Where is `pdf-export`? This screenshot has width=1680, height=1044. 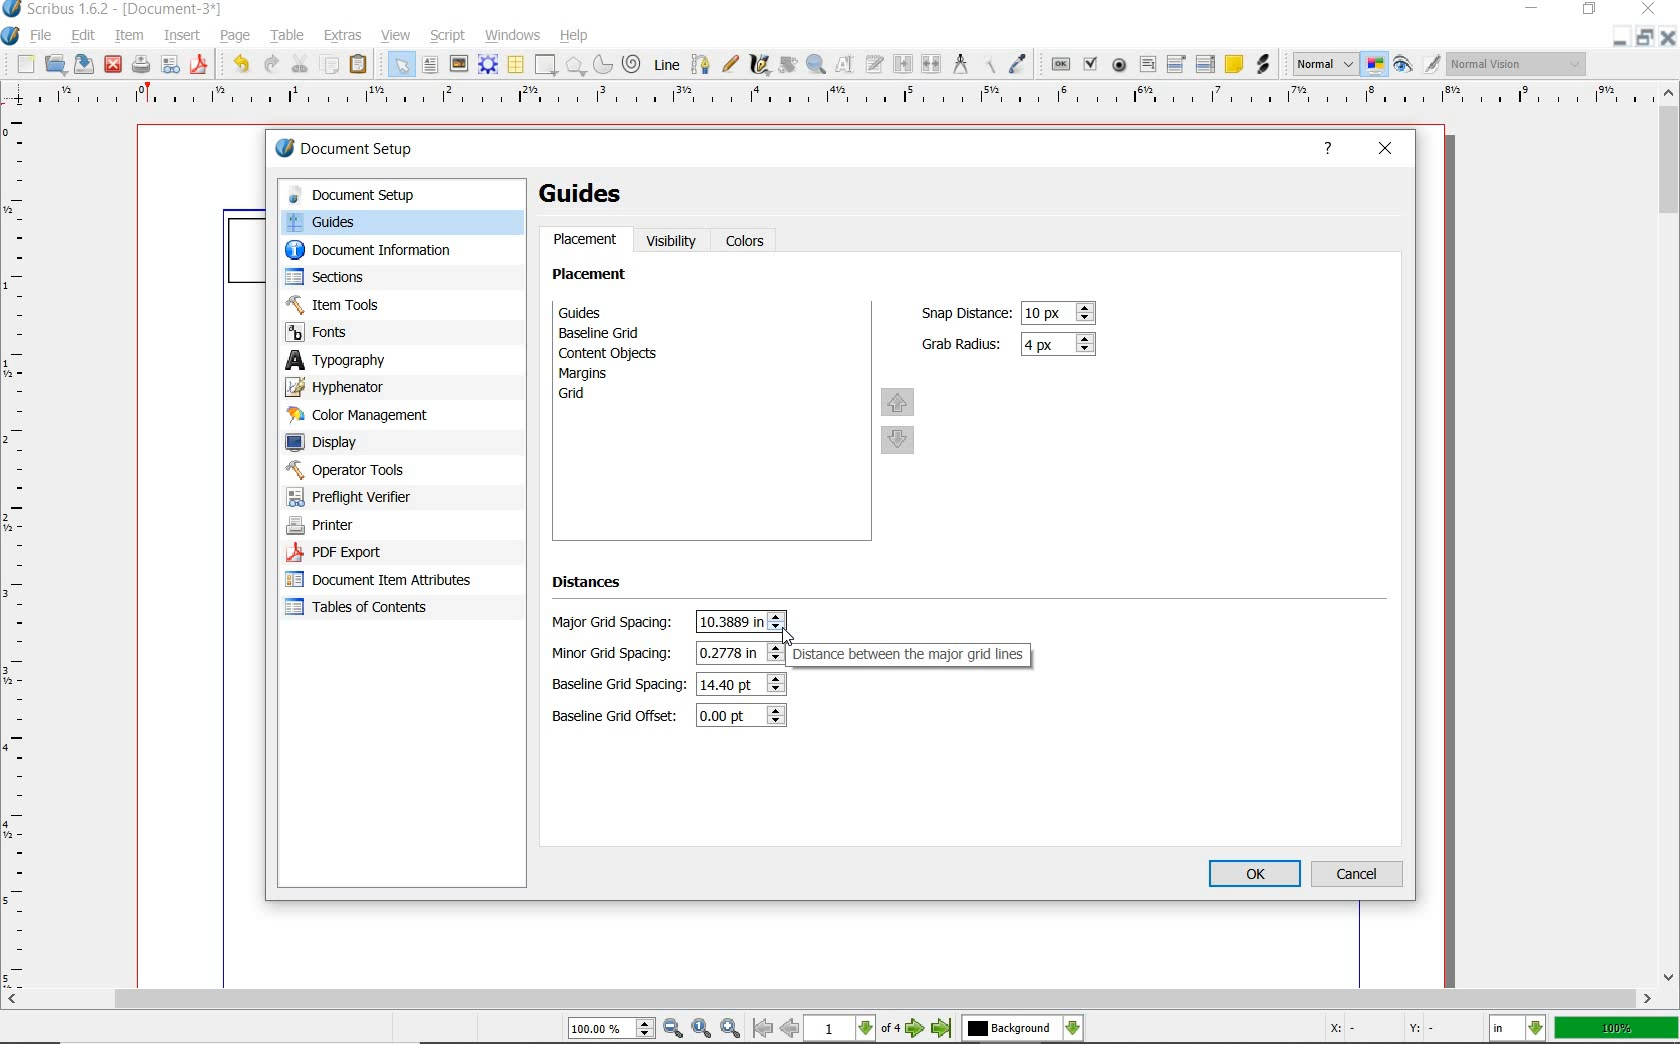 pdf-export is located at coordinates (379, 553).